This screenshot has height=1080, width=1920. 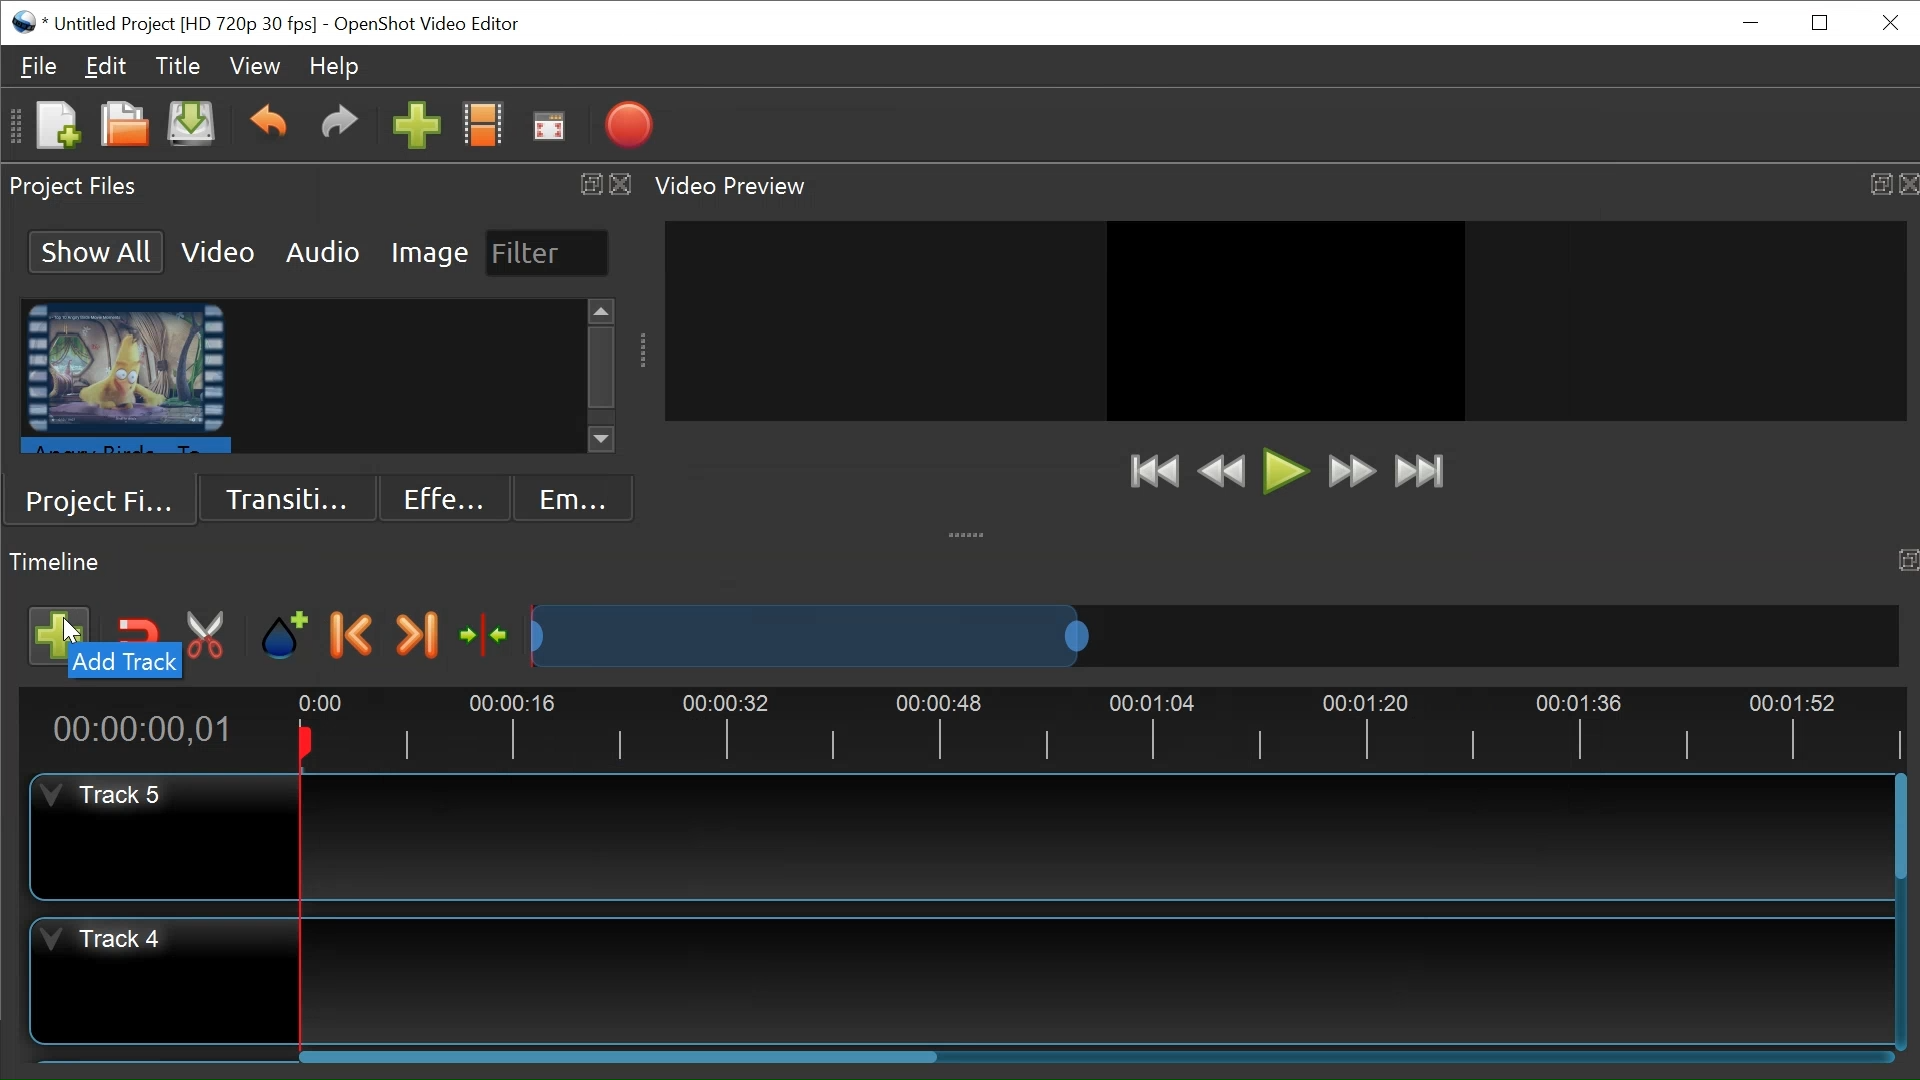 I want to click on Vertical Scroll bar, so click(x=603, y=365).